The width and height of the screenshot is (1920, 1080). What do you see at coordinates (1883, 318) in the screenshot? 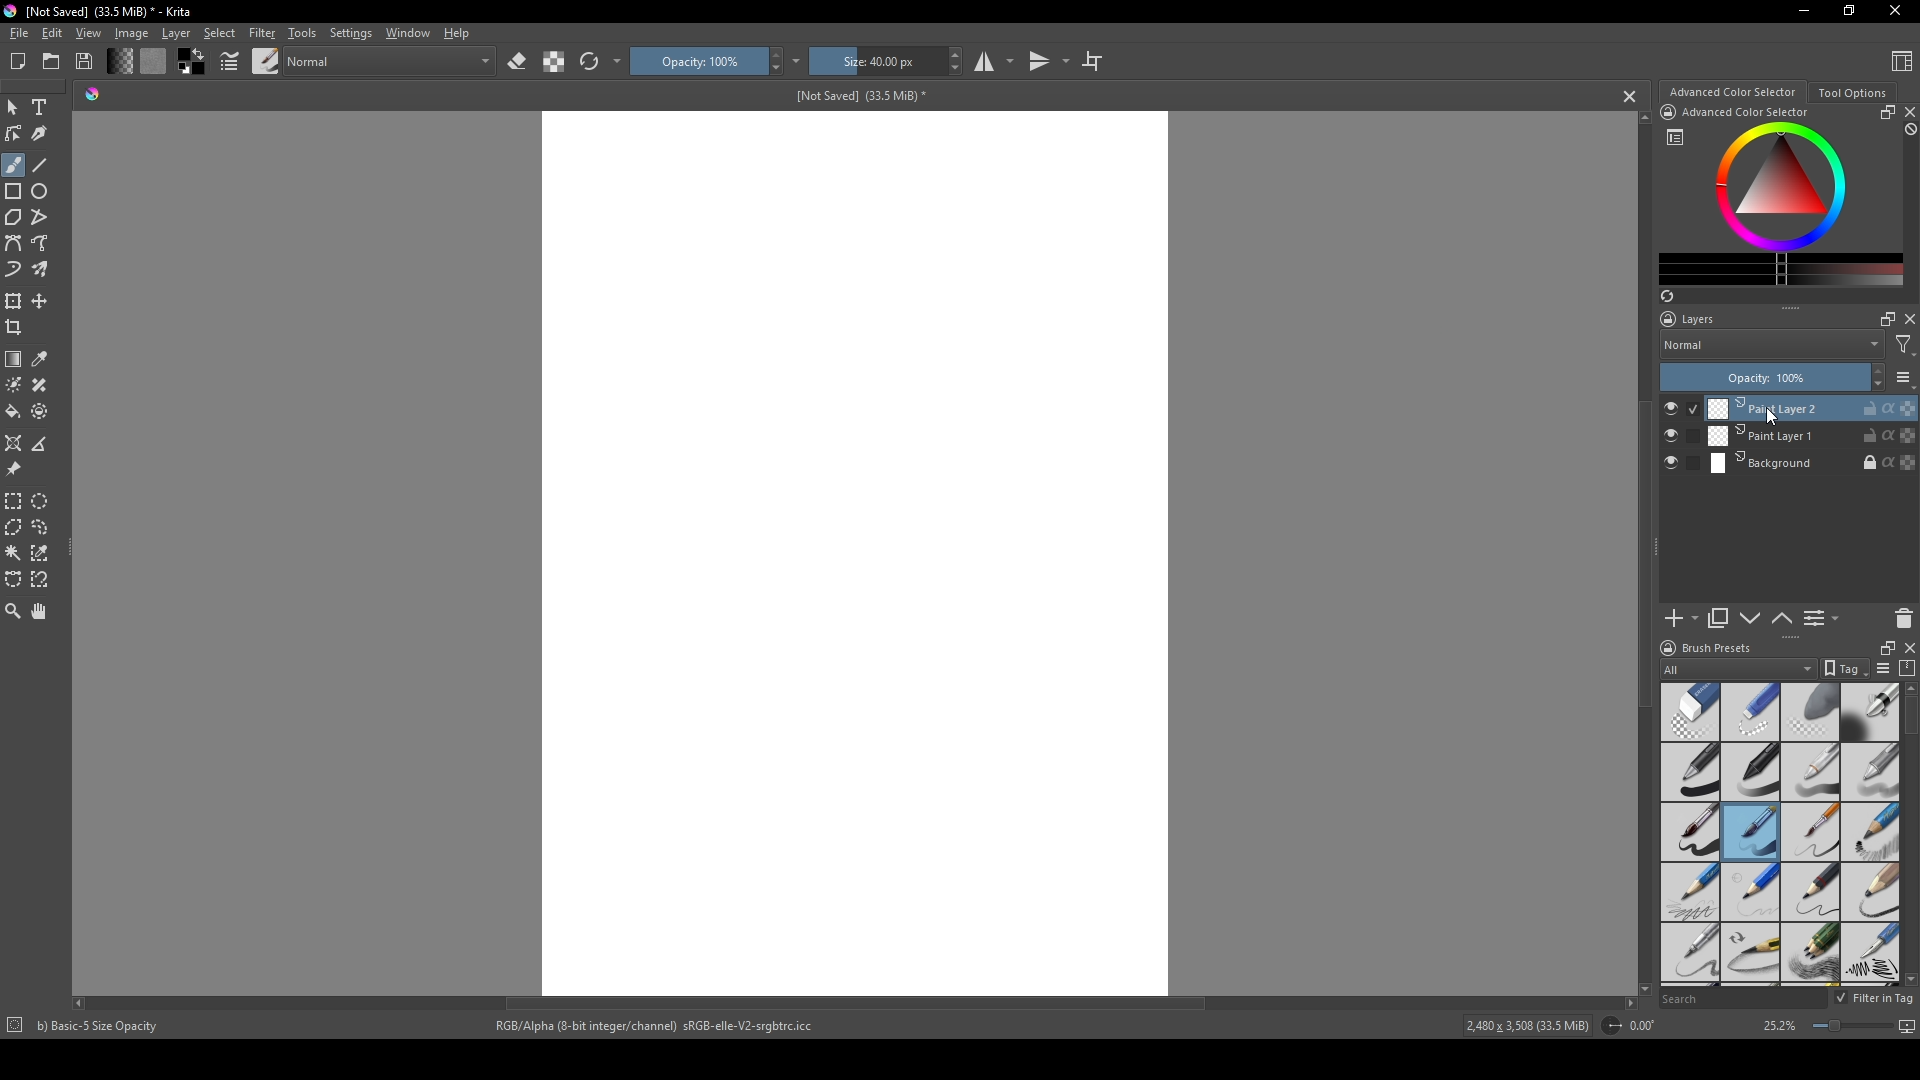
I see `maximize` at bounding box center [1883, 318].